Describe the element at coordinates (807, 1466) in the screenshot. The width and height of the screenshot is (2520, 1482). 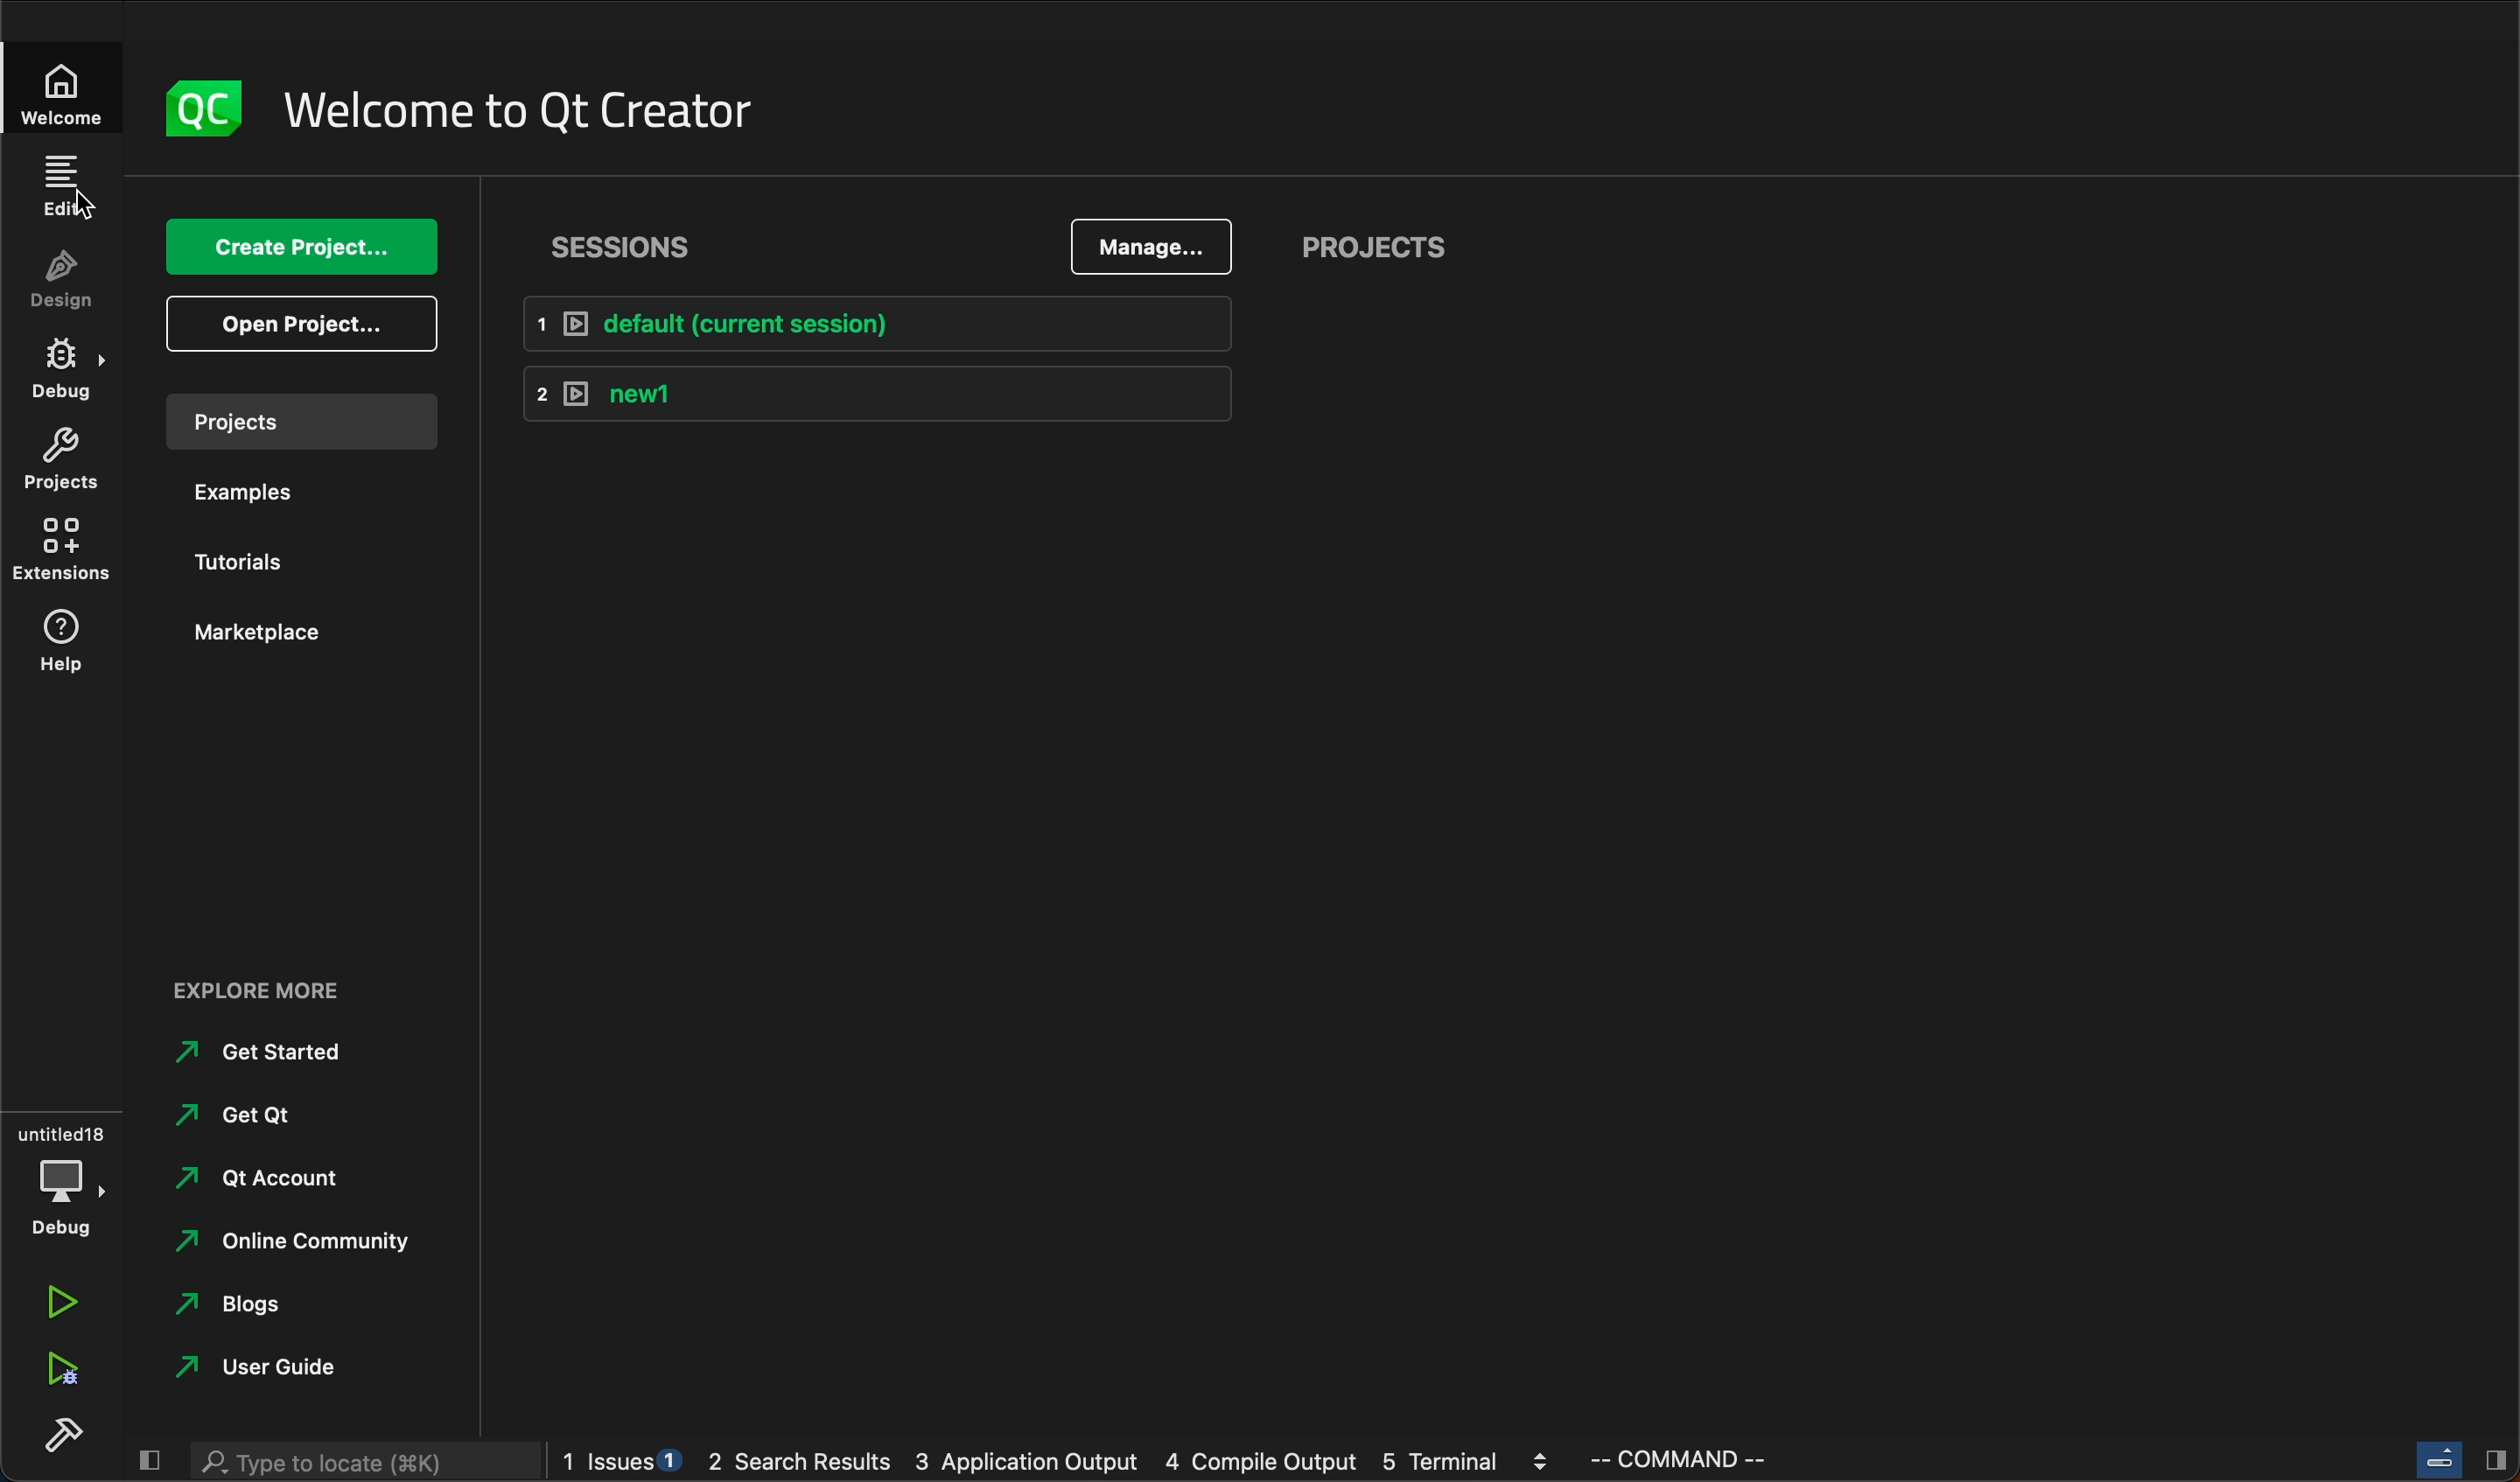
I see `search result` at that location.